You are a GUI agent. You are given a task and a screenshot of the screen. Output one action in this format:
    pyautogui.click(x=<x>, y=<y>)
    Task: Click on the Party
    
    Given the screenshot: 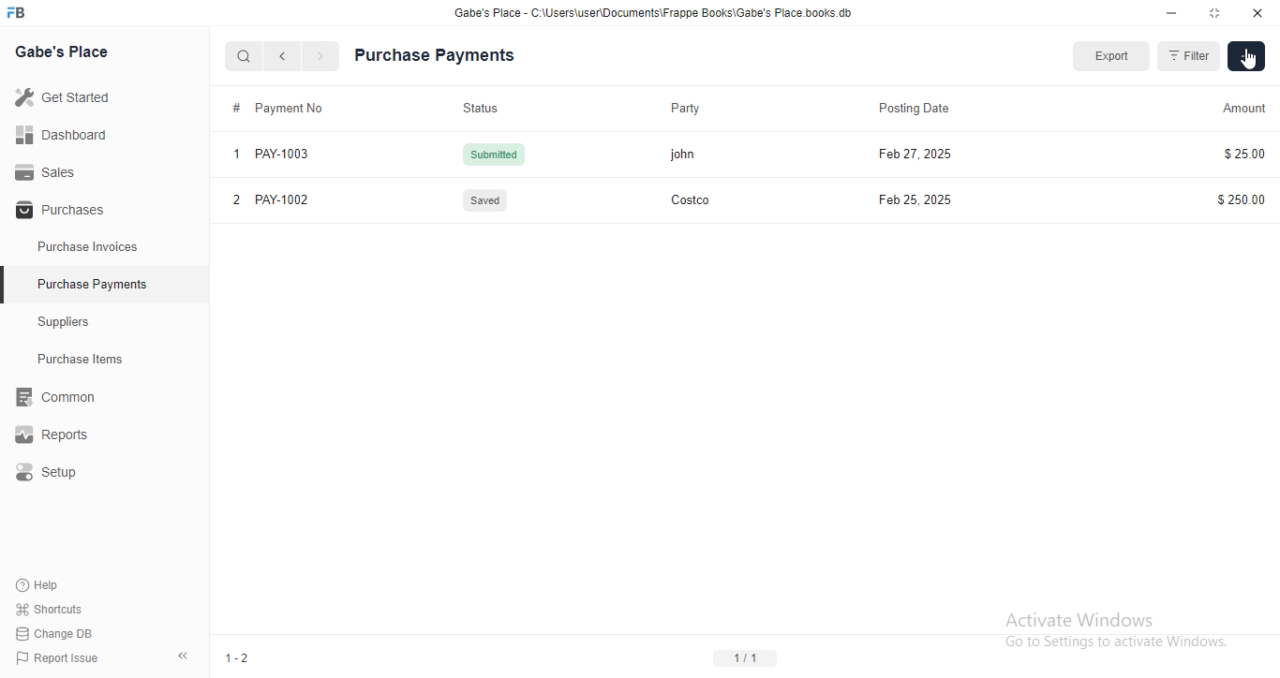 What is the action you would take?
    pyautogui.click(x=685, y=108)
    